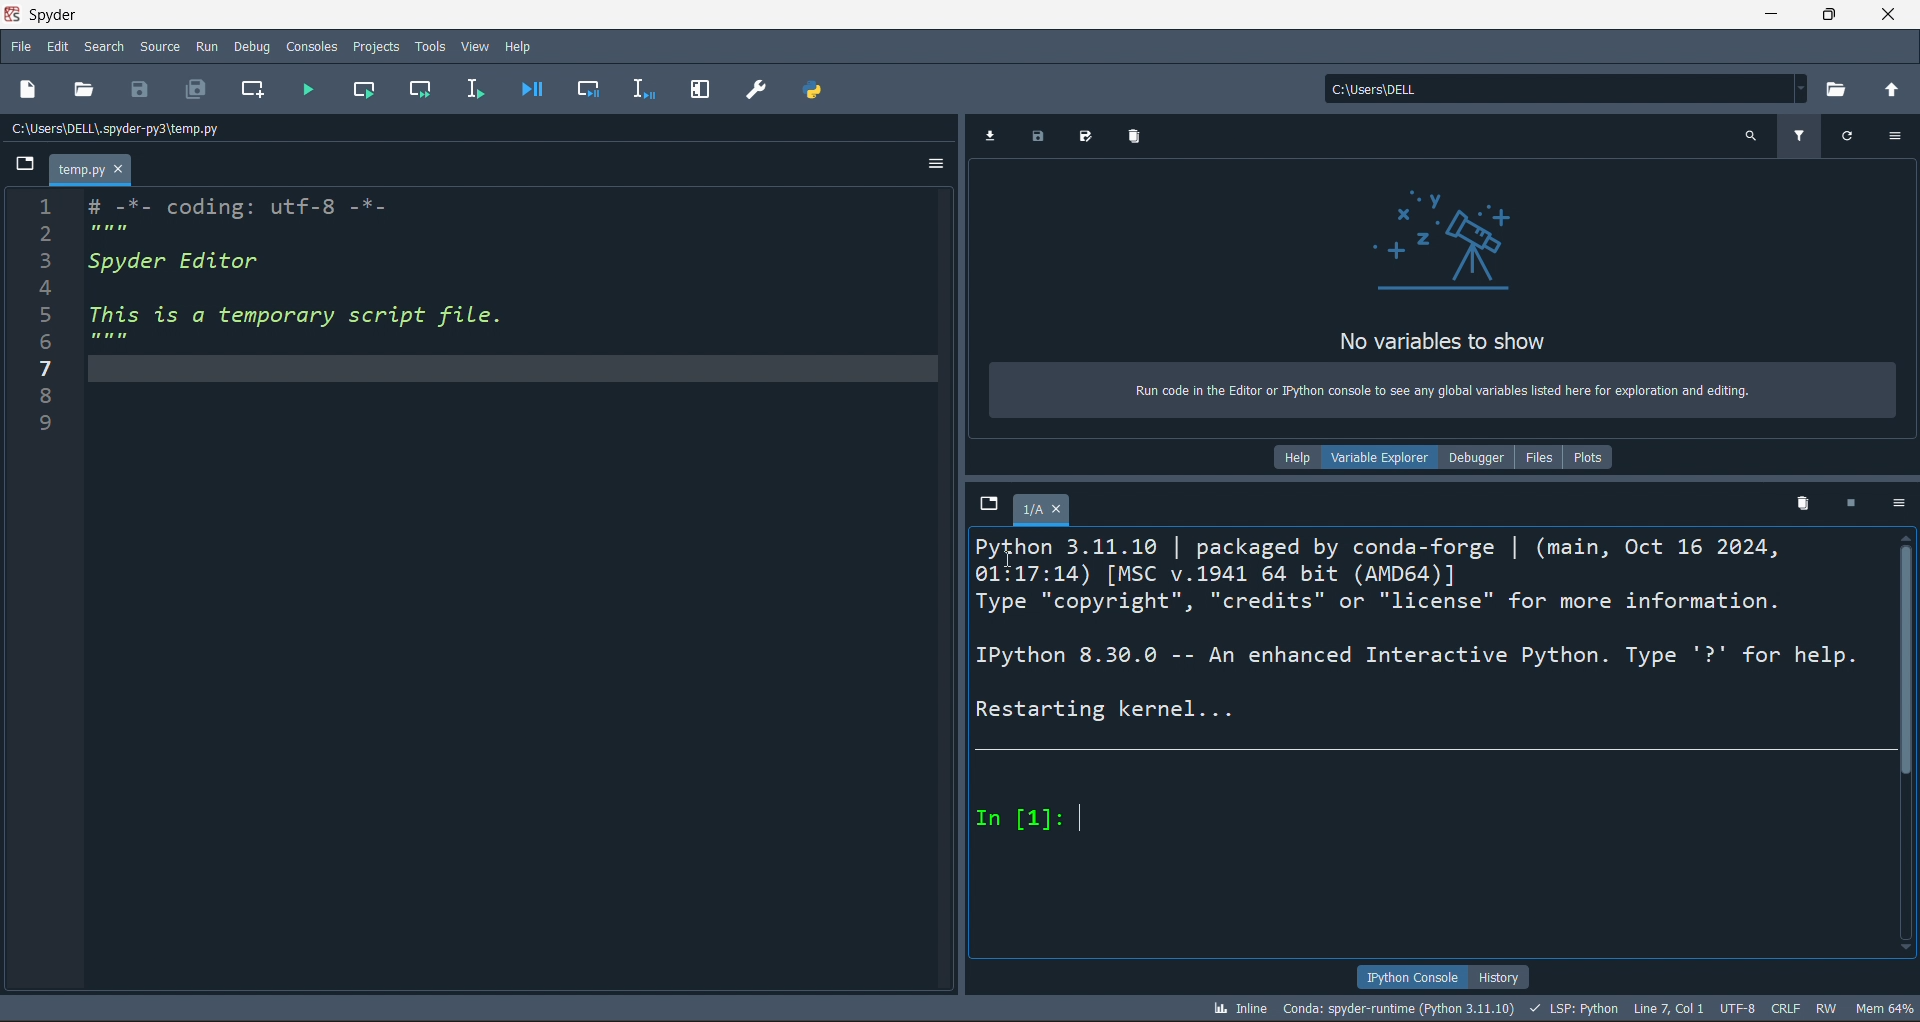 Image resolution: width=1920 pixels, height=1022 pixels. What do you see at coordinates (1852, 507) in the screenshot?
I see `stop kernel` at bounding box center [1852, 507].